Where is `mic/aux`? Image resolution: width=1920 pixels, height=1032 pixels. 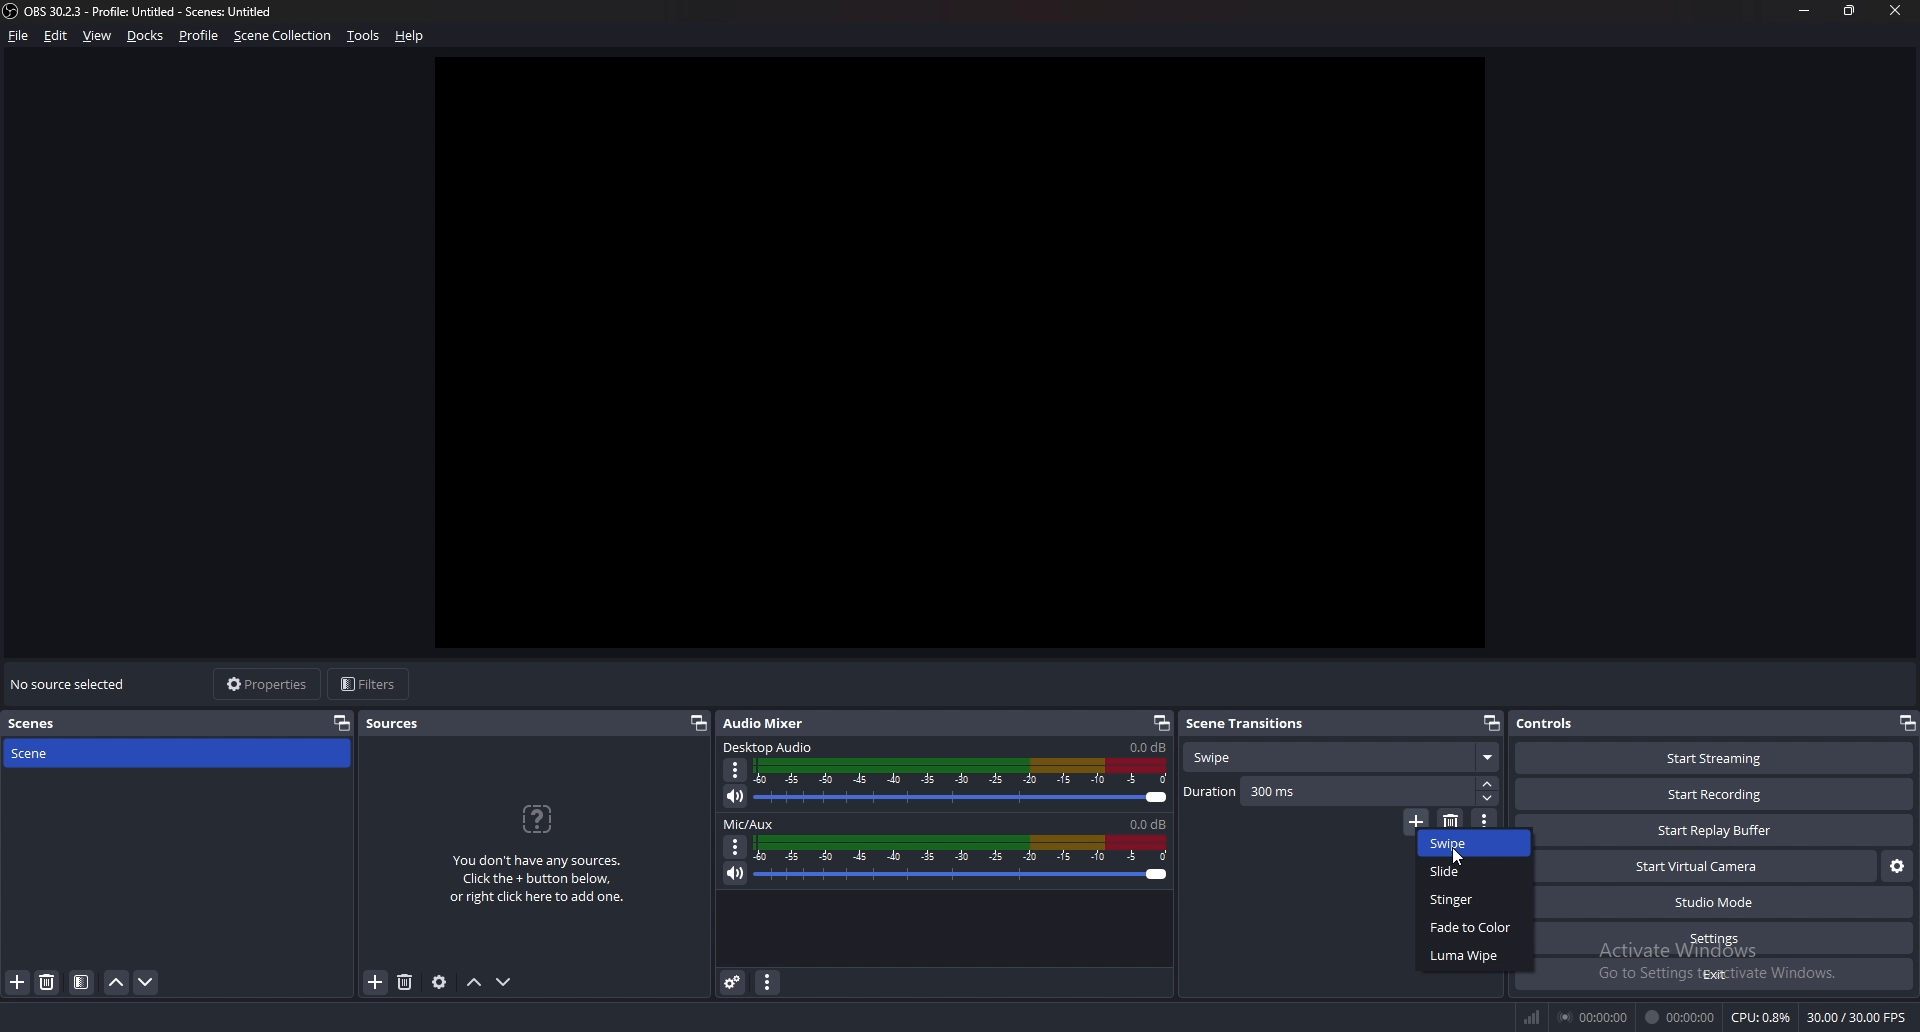
mic/aux is located at coordinates (753, 822).